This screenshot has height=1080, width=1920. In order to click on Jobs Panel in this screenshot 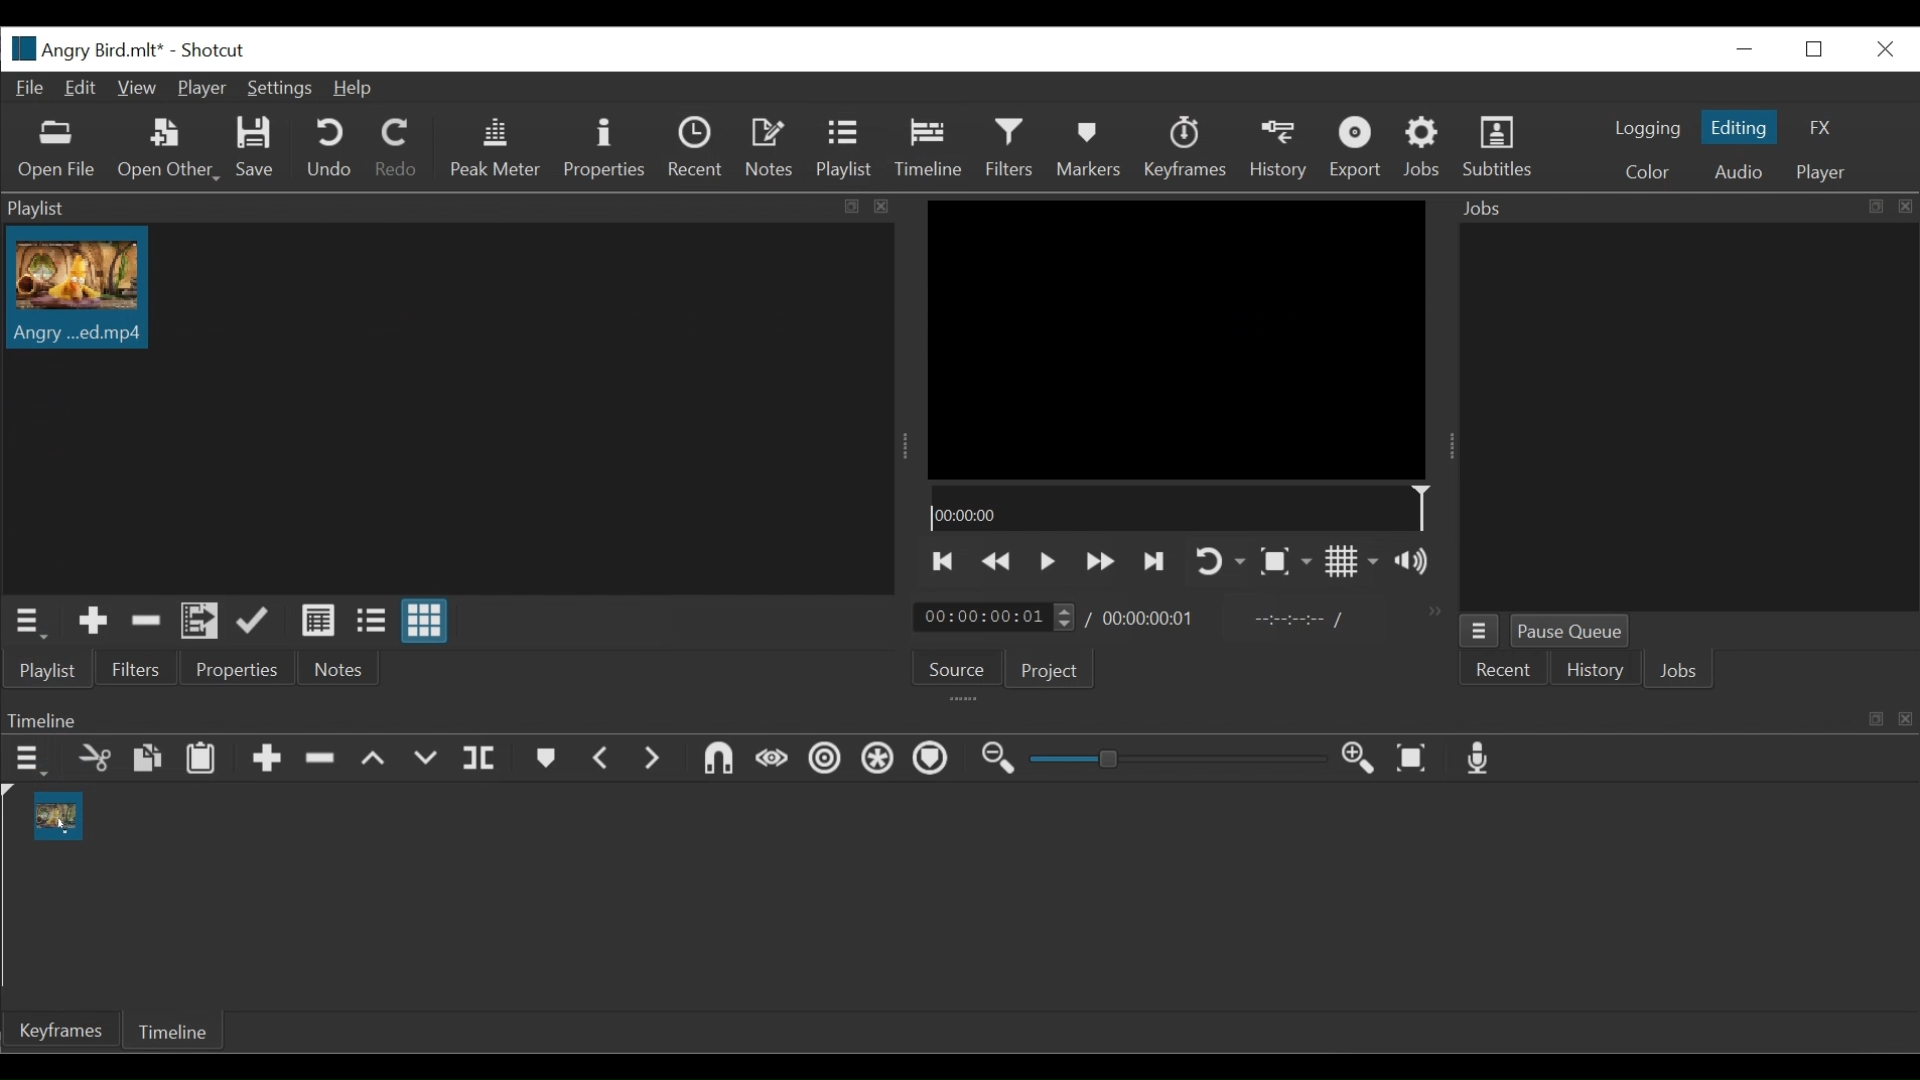, I will do `click(1683, 413)`.